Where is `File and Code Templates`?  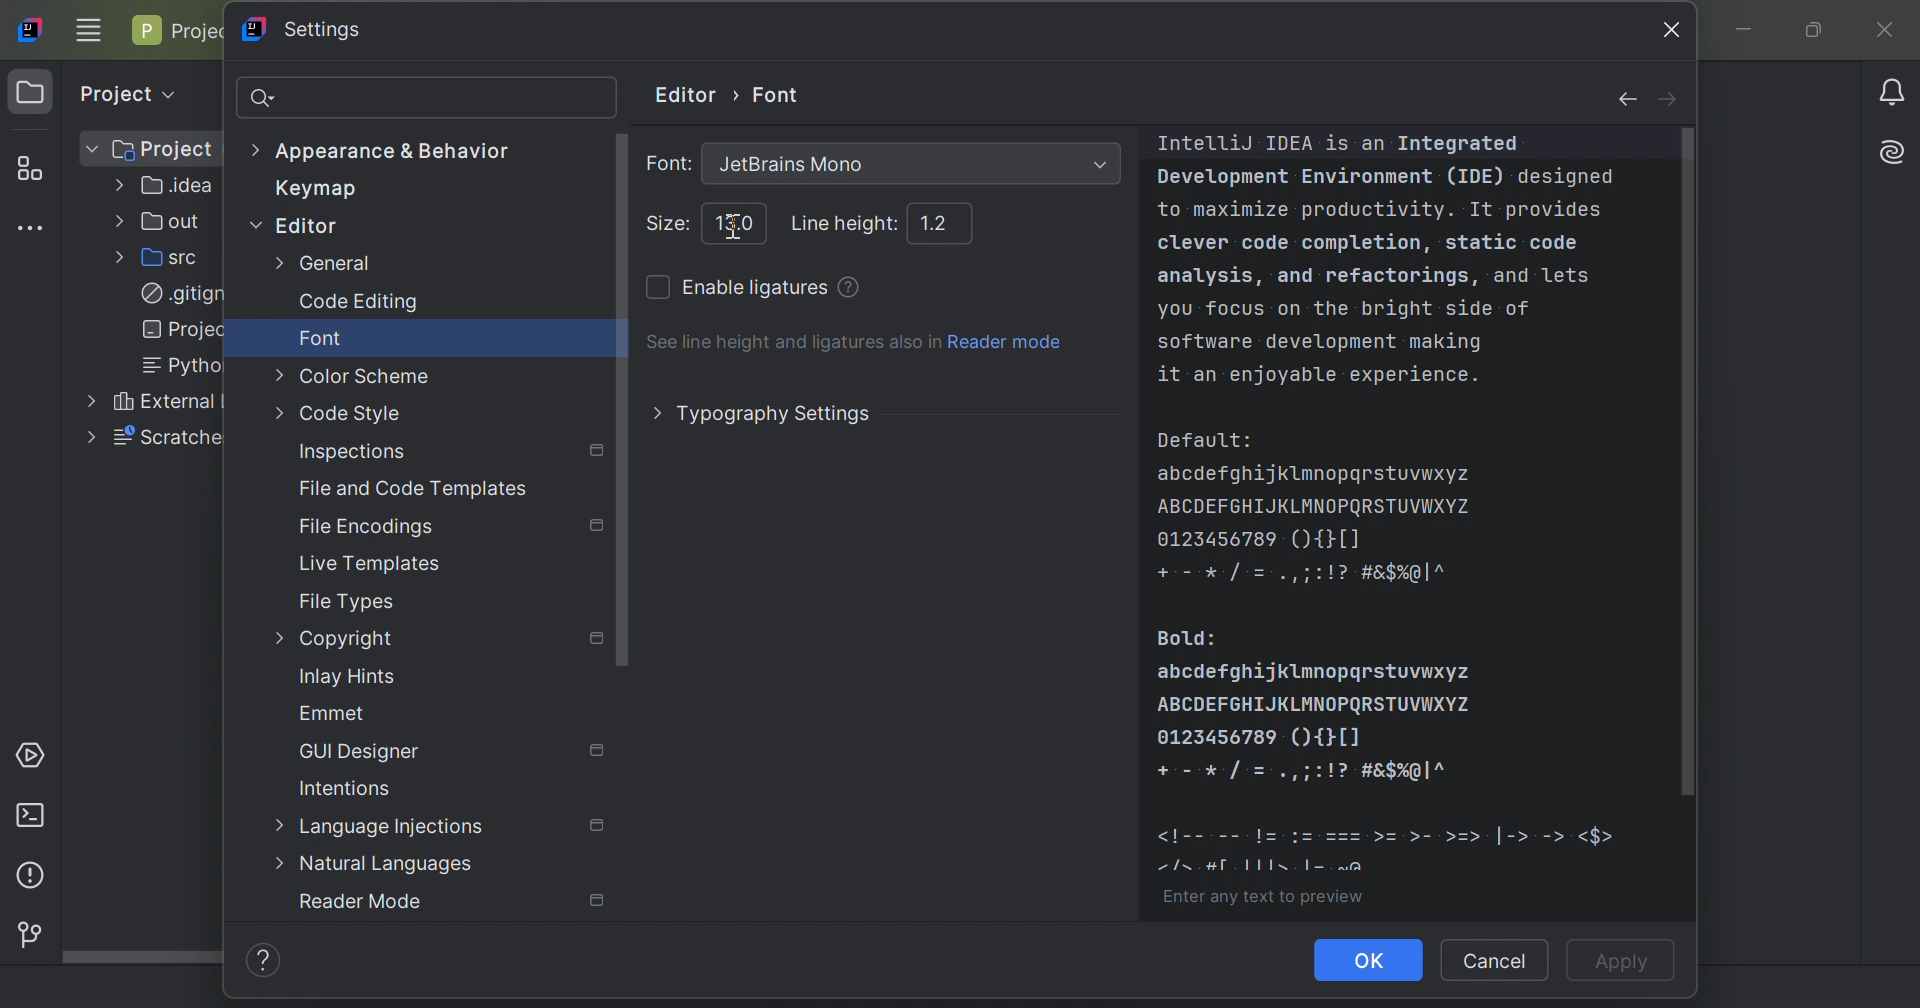
File and Code Templates is located at coordinates (418, 489).